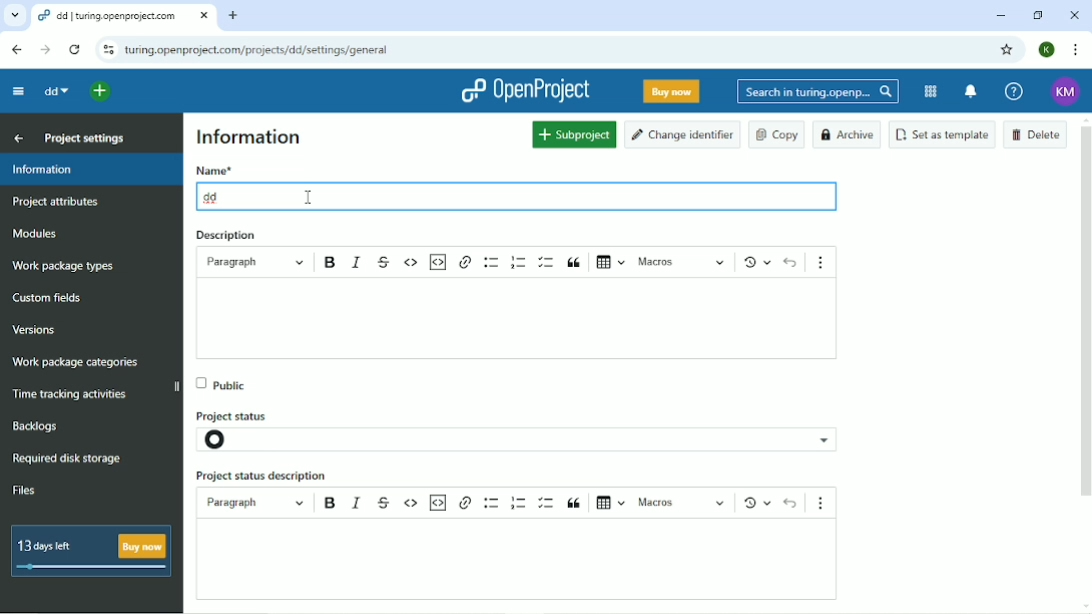 This screenshot has height=614, width=1092. Describe the element at coordinates (249, 136) in the screenshot. I see `Information` at that location.